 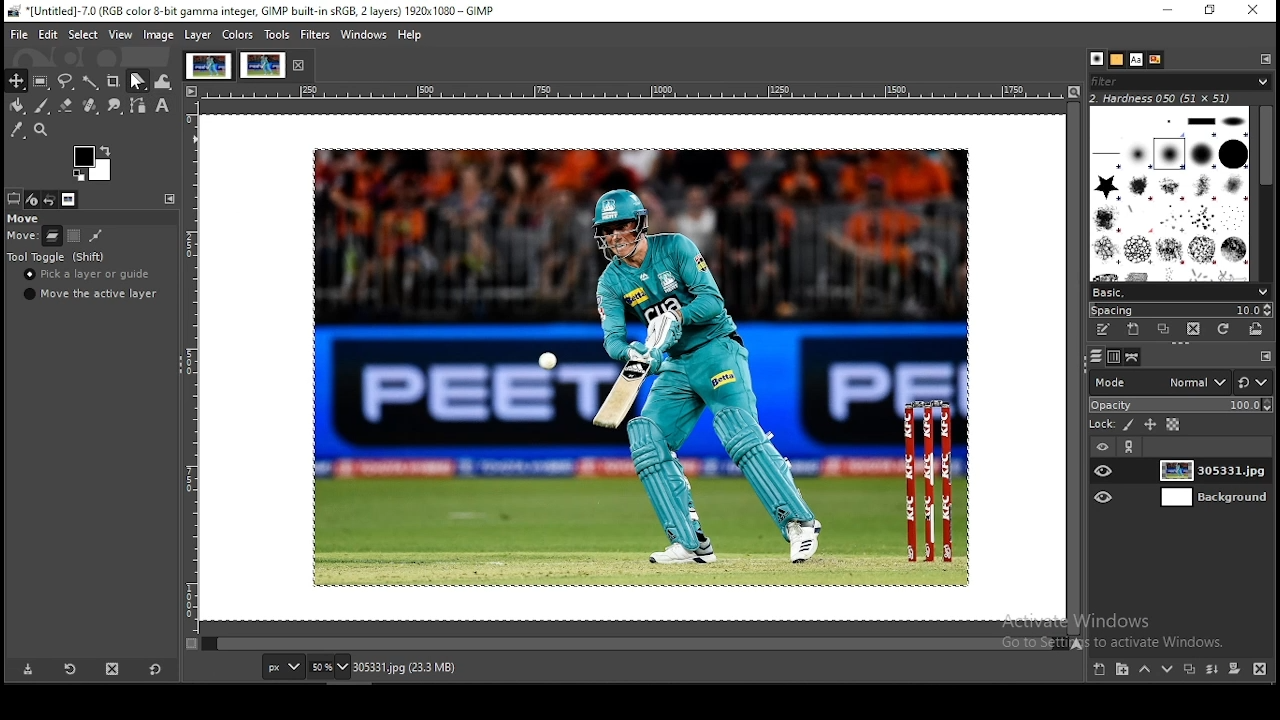 I want to click on configure this tab, so click(x=1264, y=59).